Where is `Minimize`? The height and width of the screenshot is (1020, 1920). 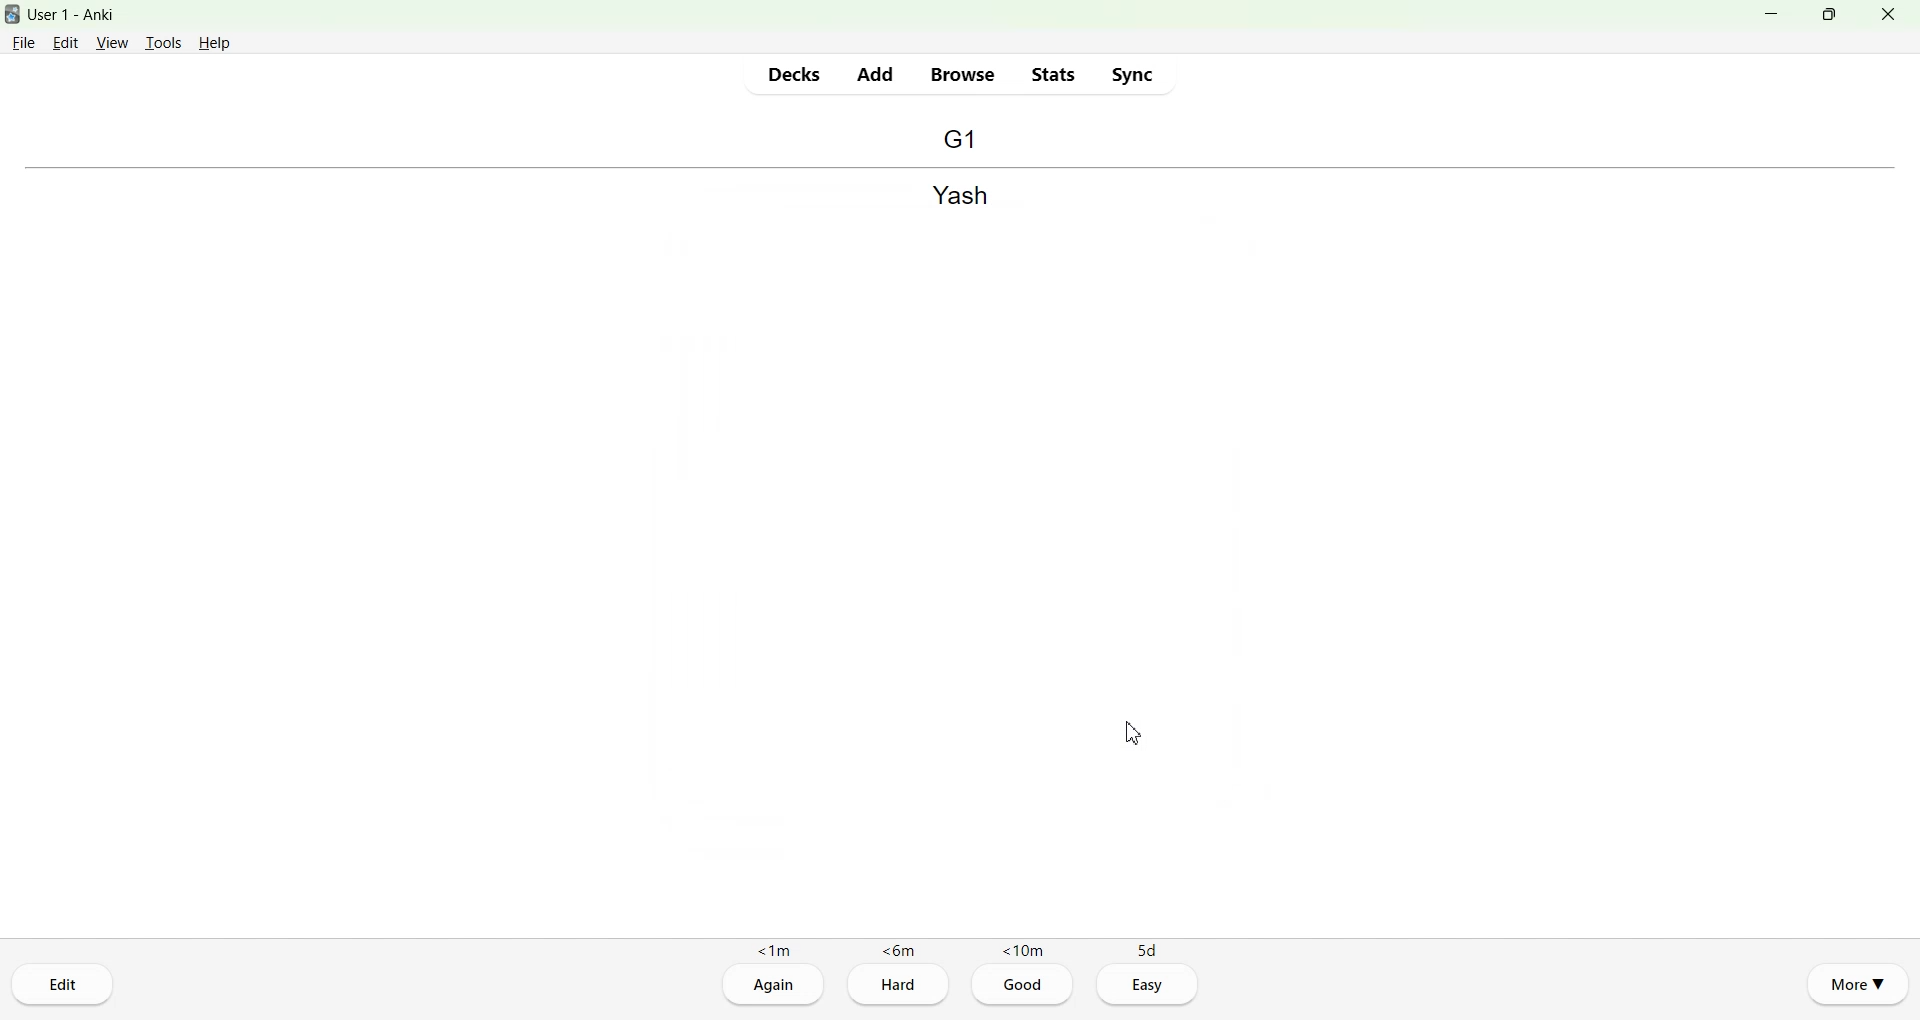
Minimize is located at coordinates (1774, 14).